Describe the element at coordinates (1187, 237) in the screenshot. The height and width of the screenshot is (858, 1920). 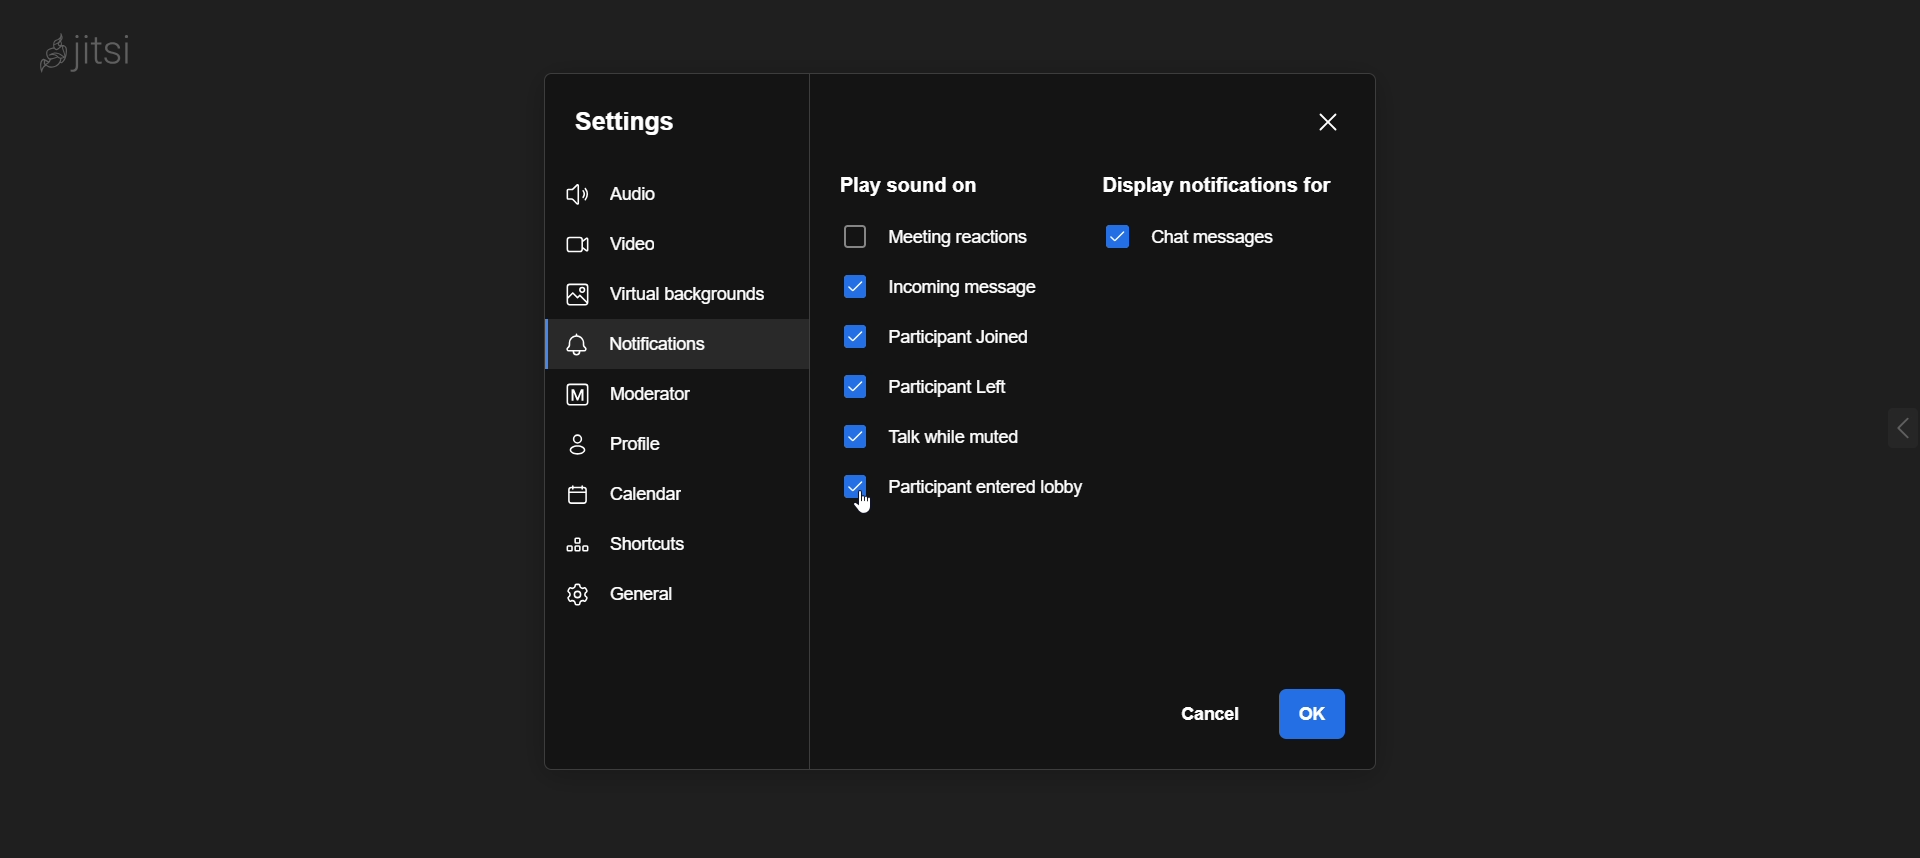
I see `chat messages` at that location.